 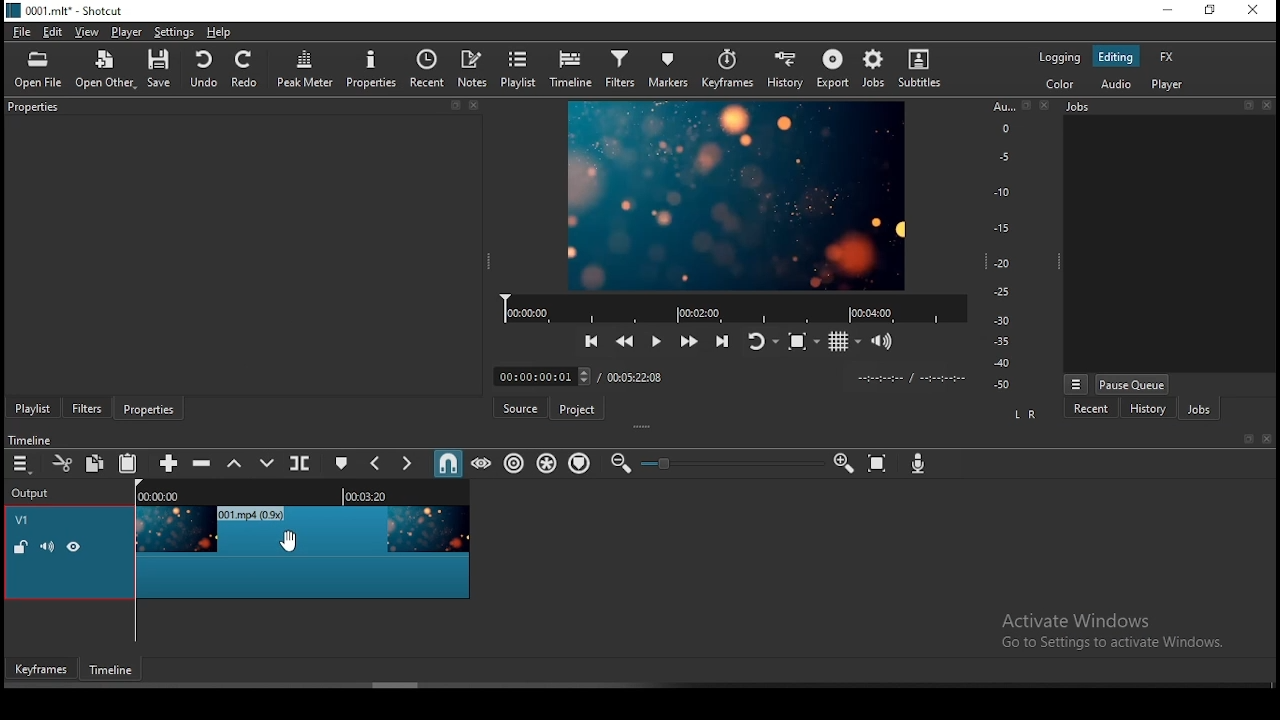 I want to click on redo, so click(x=248, y=69).